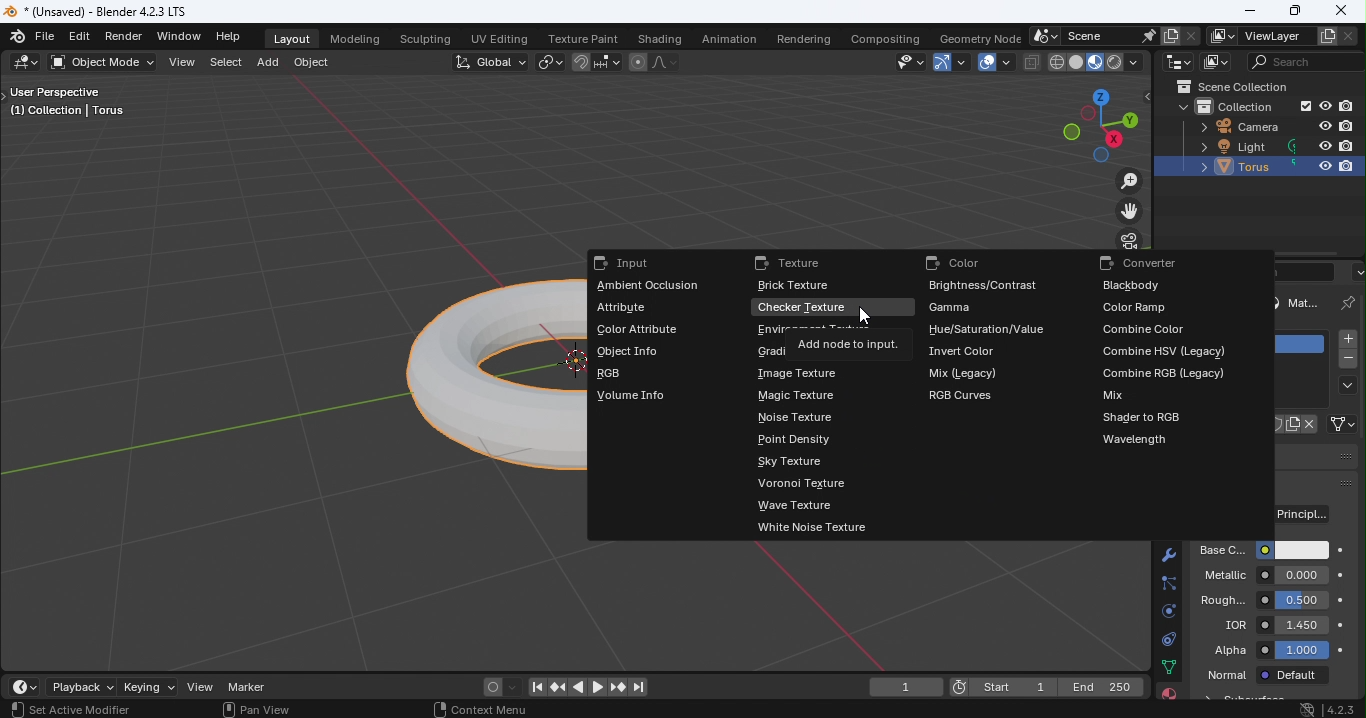  What do you see at coordinates (785, 265) in the screenshot?
I see `Texture` at bounding box center [785, 265].